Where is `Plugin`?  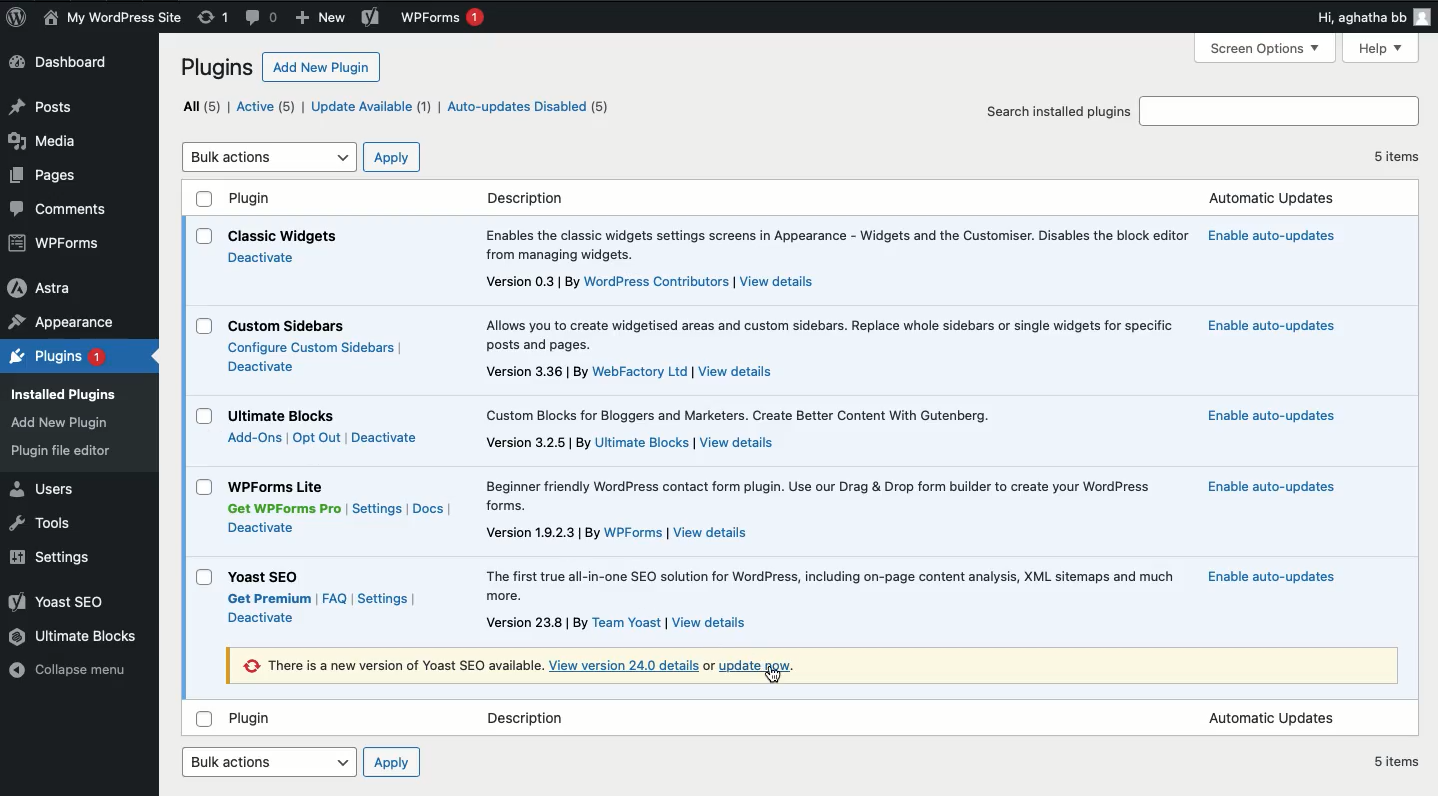 Plugin is located at coordinates (279, 486).